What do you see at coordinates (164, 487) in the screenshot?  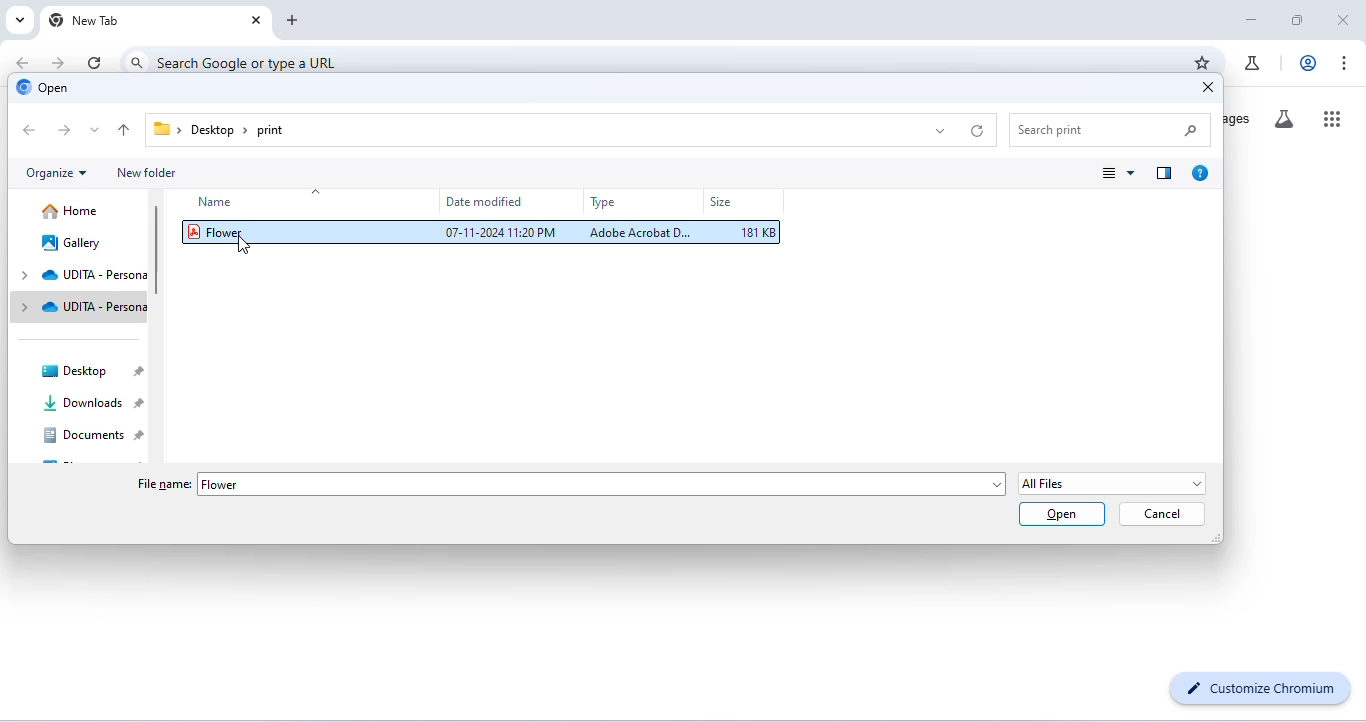 I see `file name` at bounding box center [164, 487].